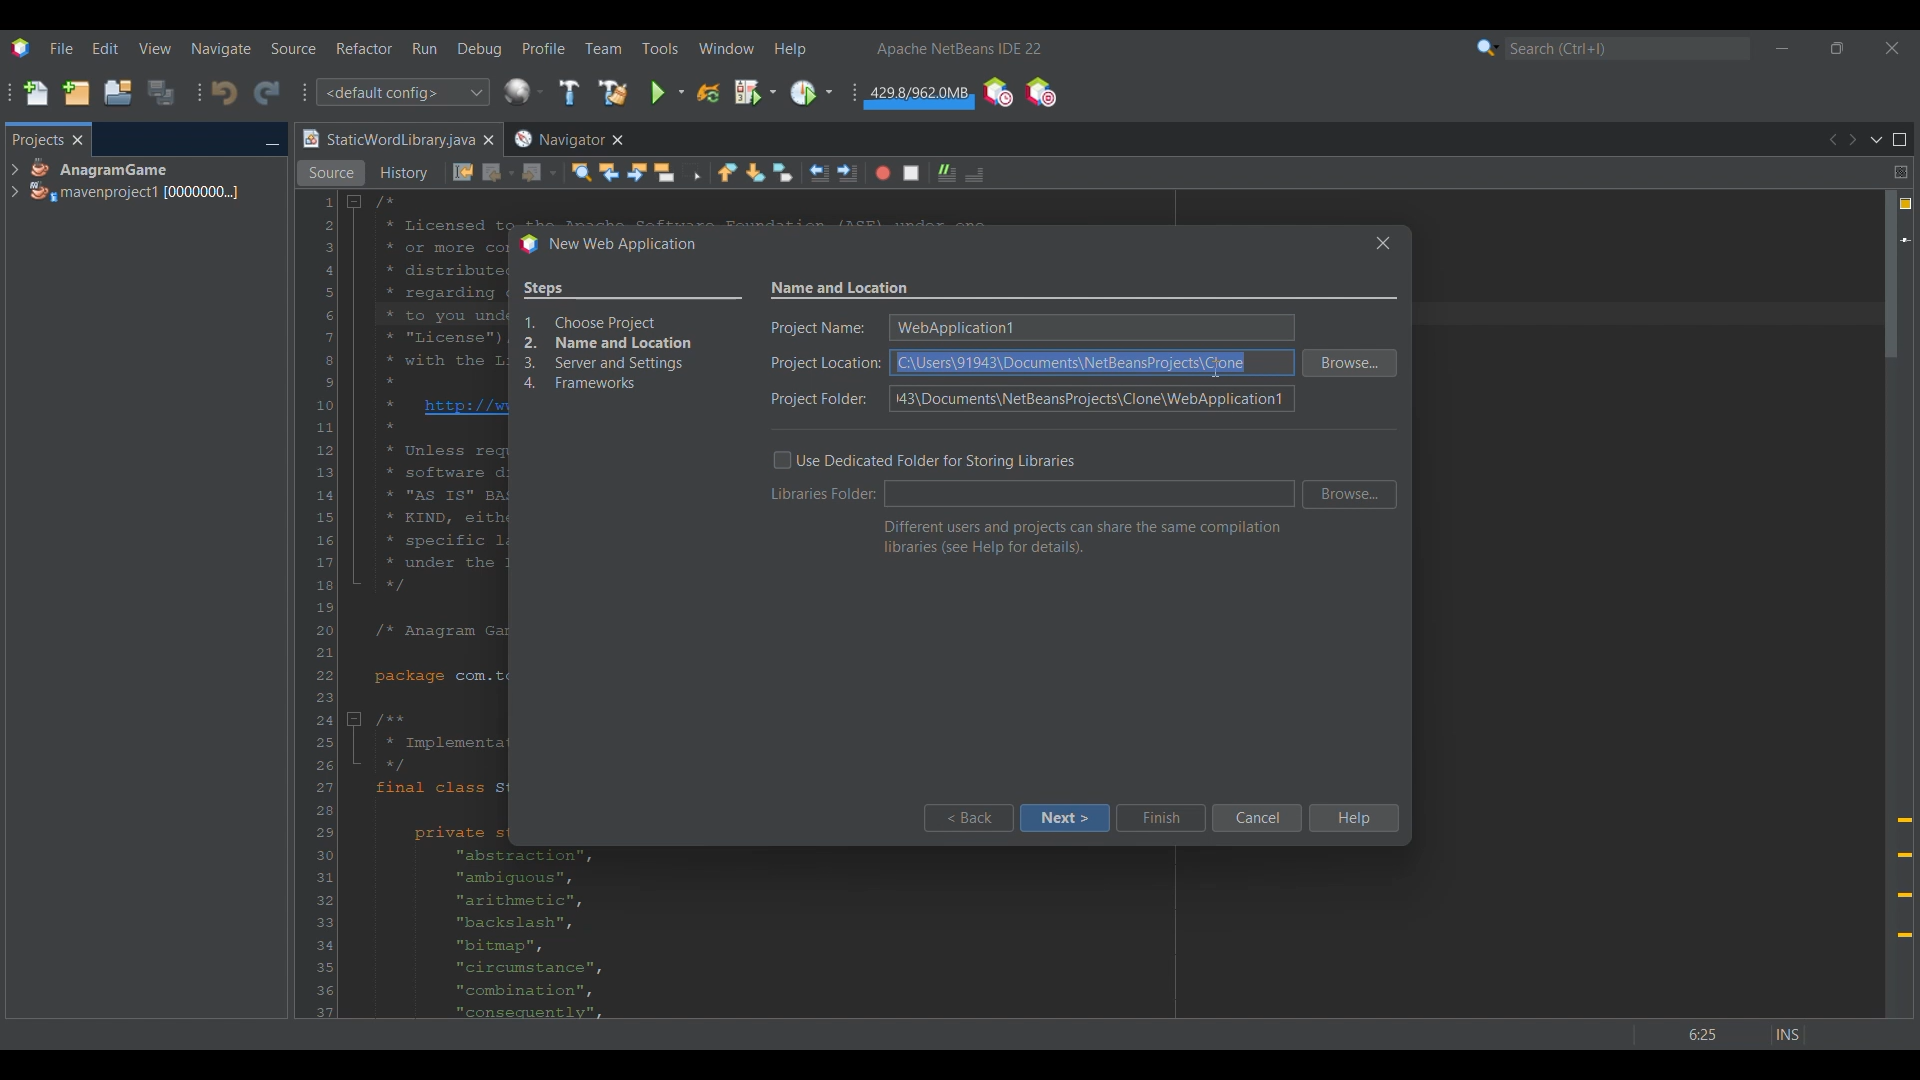  What do you see at coordinates (14, 181) in the screenshot?
I see `Expand` at bounding box center [14, 181].